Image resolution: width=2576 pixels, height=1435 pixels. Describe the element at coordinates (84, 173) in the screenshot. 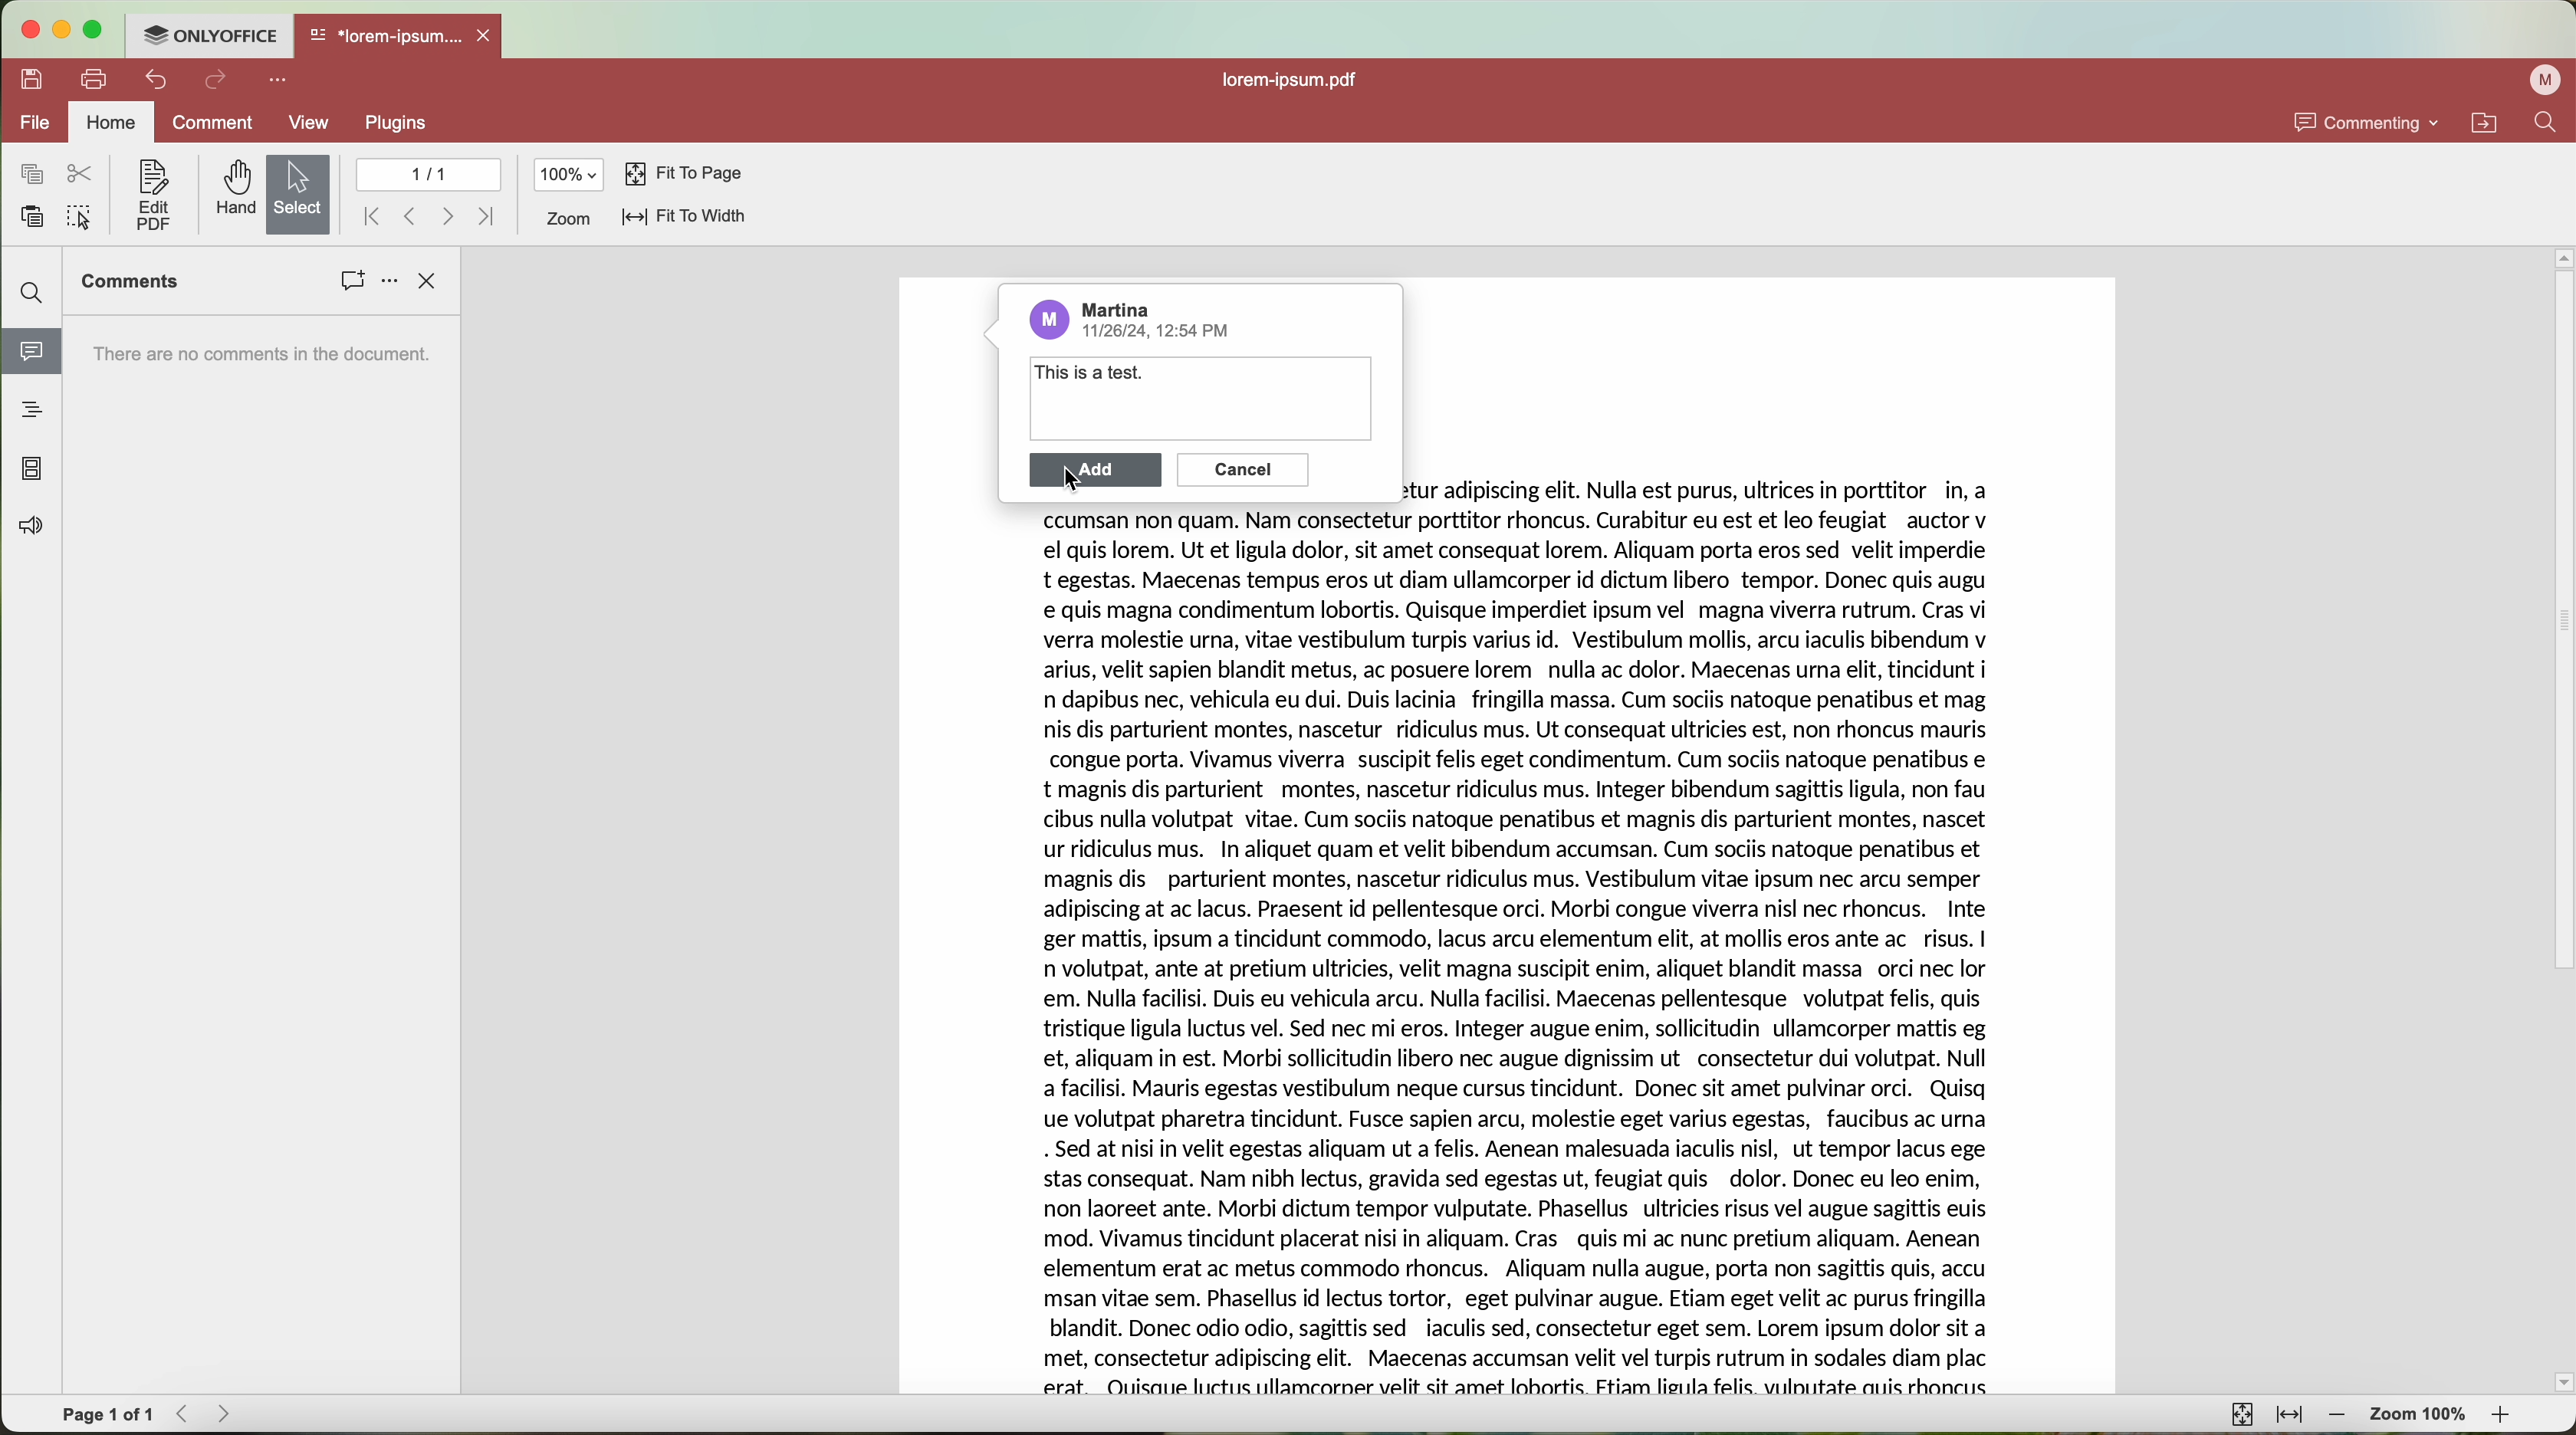

I see `cut` at that location.